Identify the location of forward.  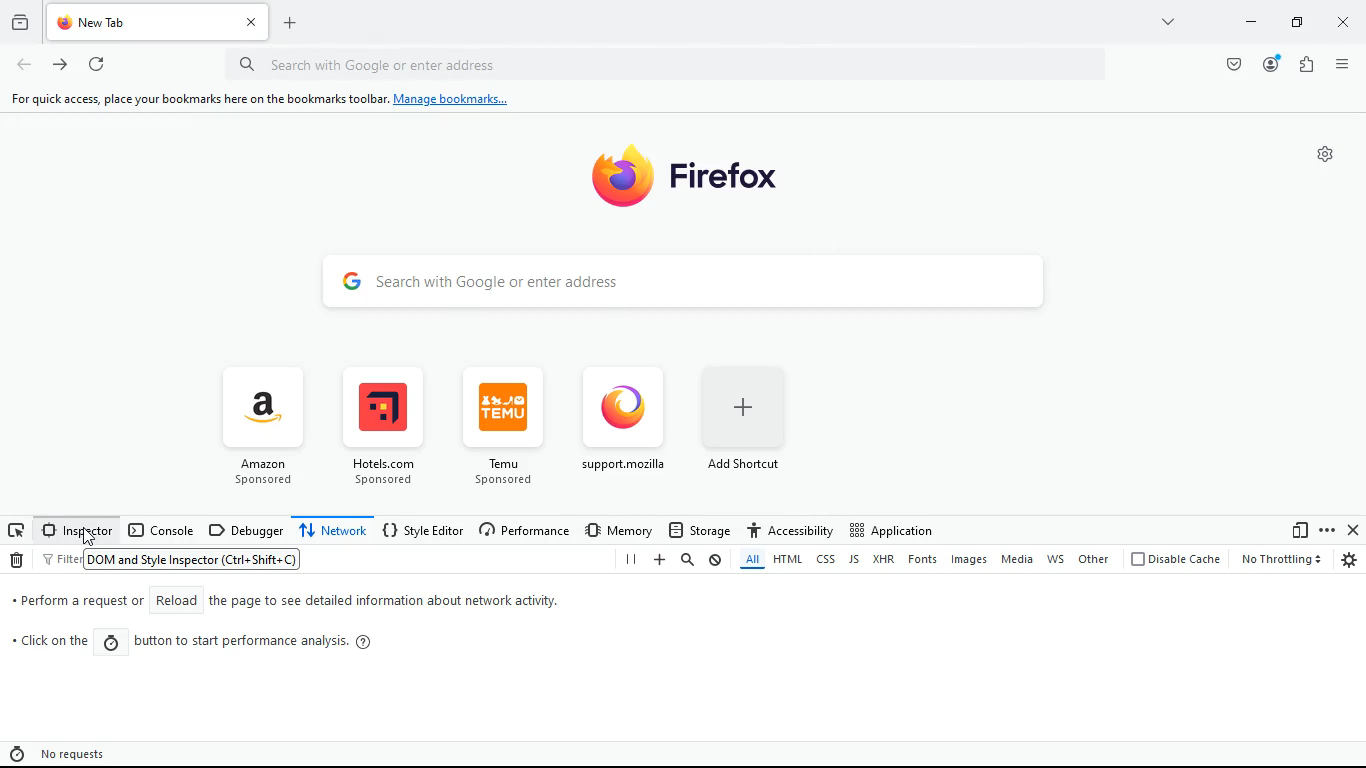
(60, 67).